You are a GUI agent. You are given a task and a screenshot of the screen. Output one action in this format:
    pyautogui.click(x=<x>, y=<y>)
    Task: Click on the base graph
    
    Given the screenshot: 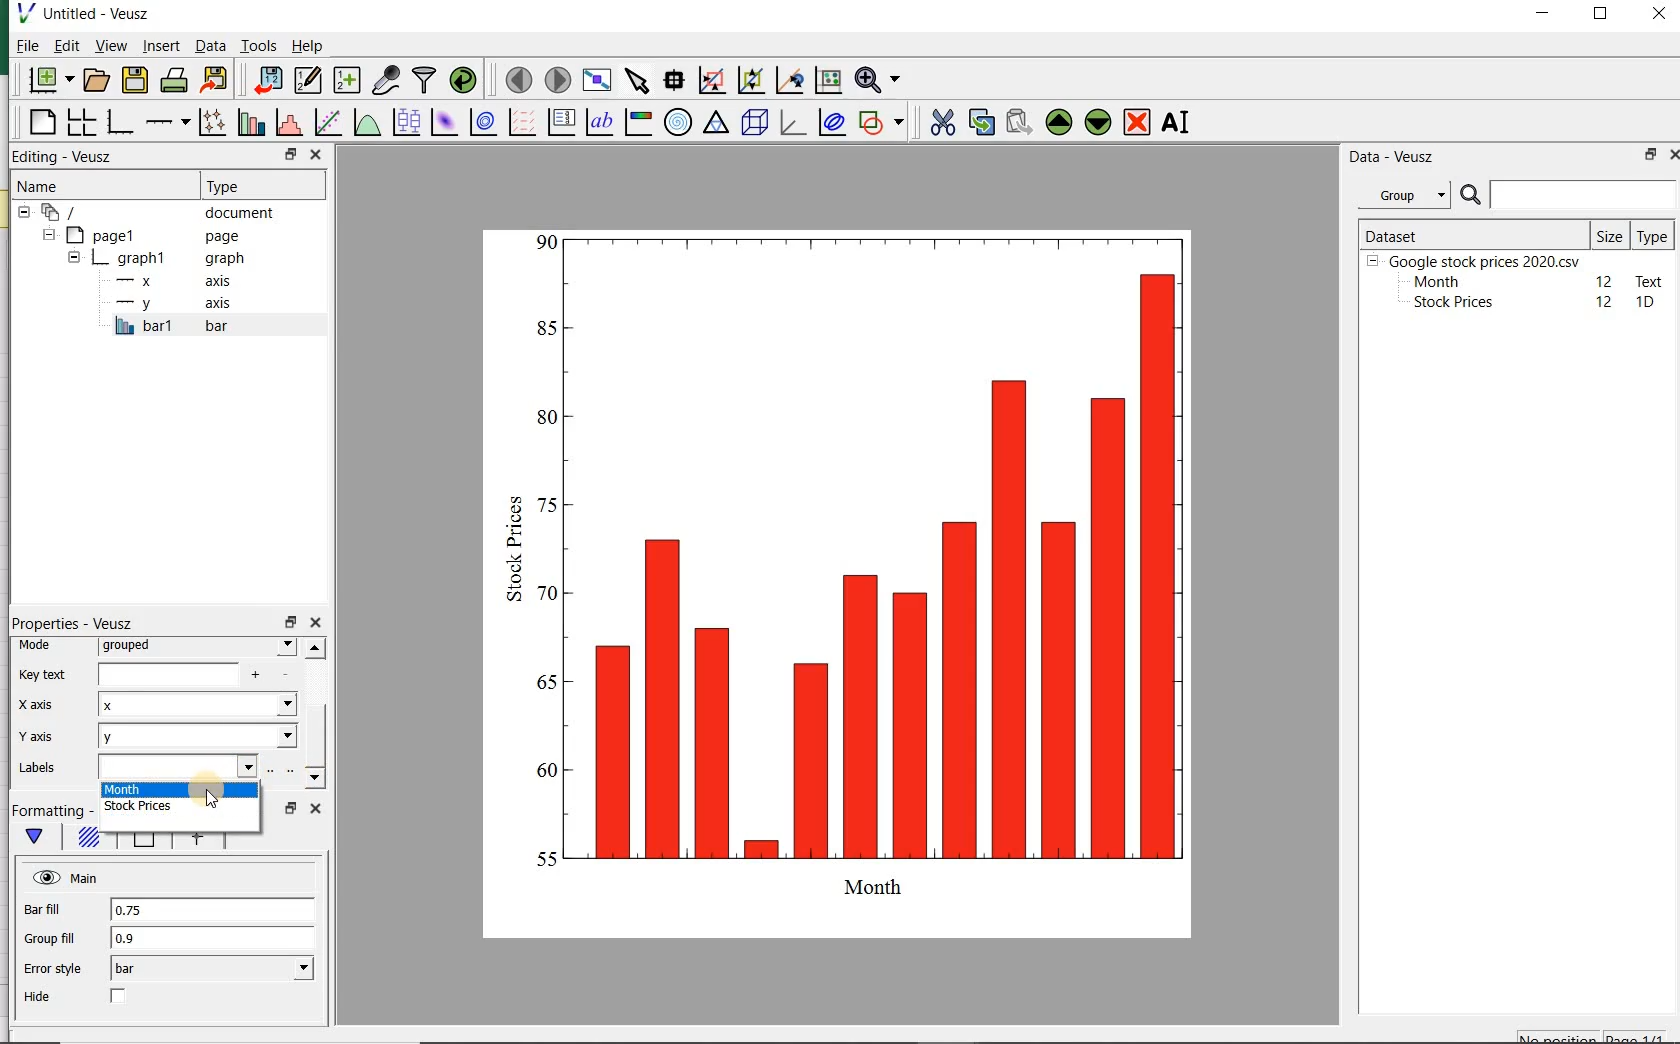 What is the action you would take?
    pyautogui.click(x=119, y=123)
    